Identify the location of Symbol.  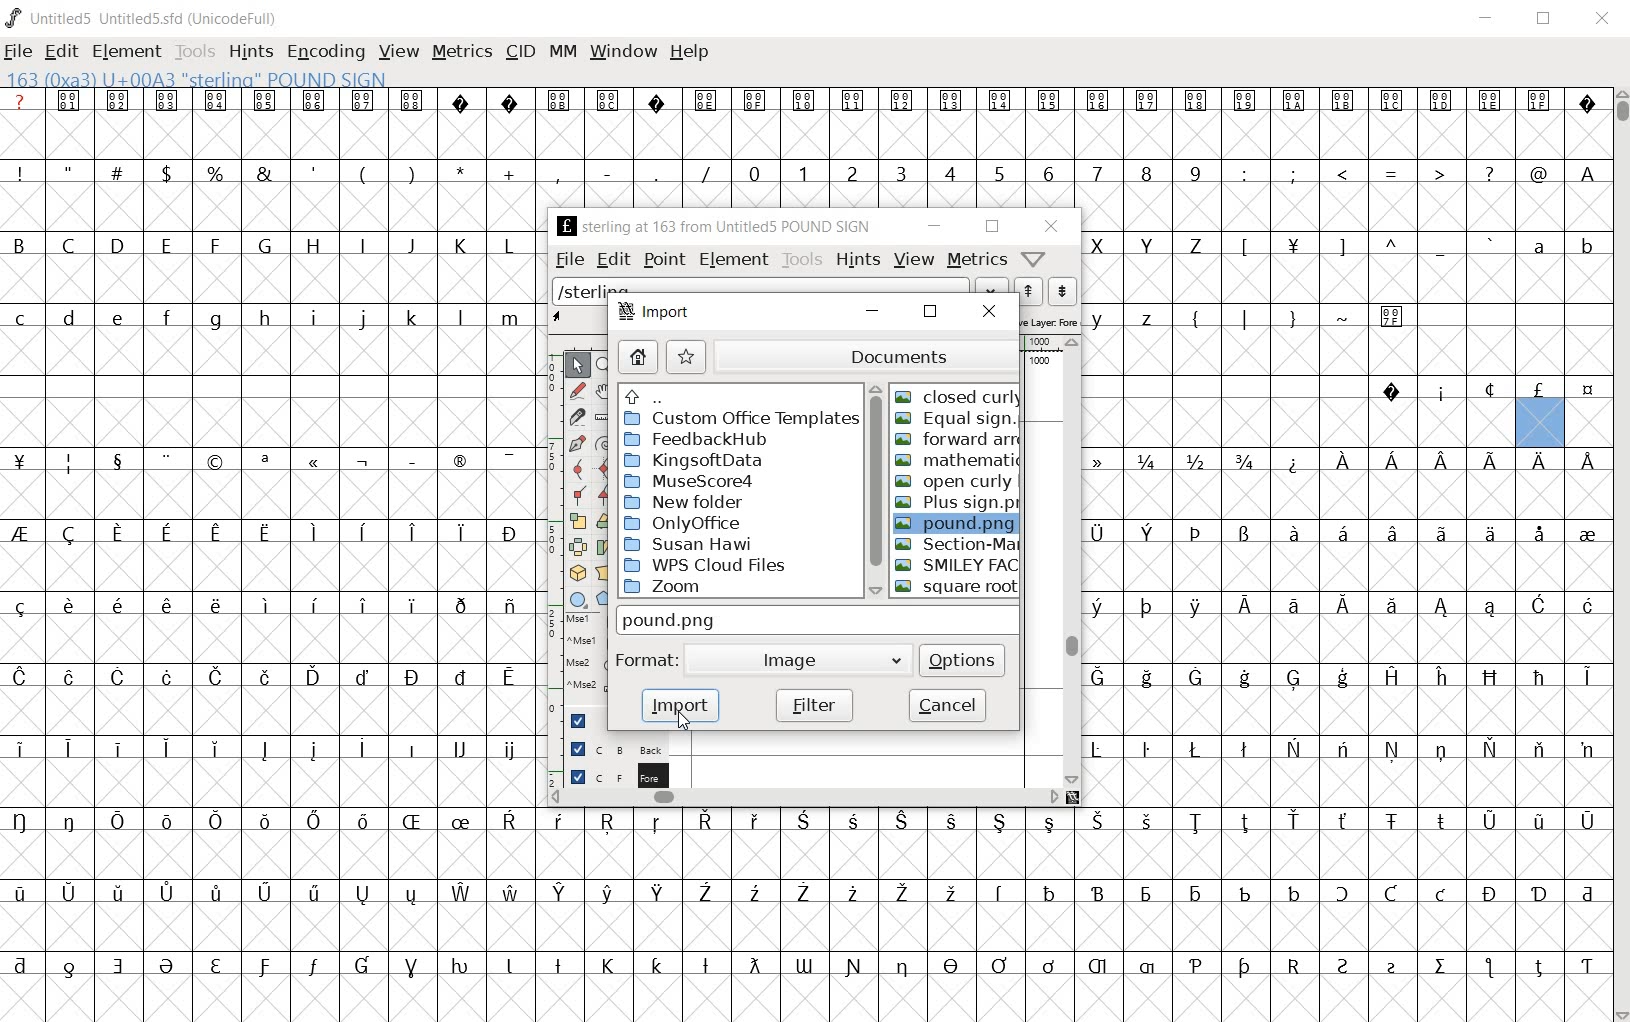
(315, 100).